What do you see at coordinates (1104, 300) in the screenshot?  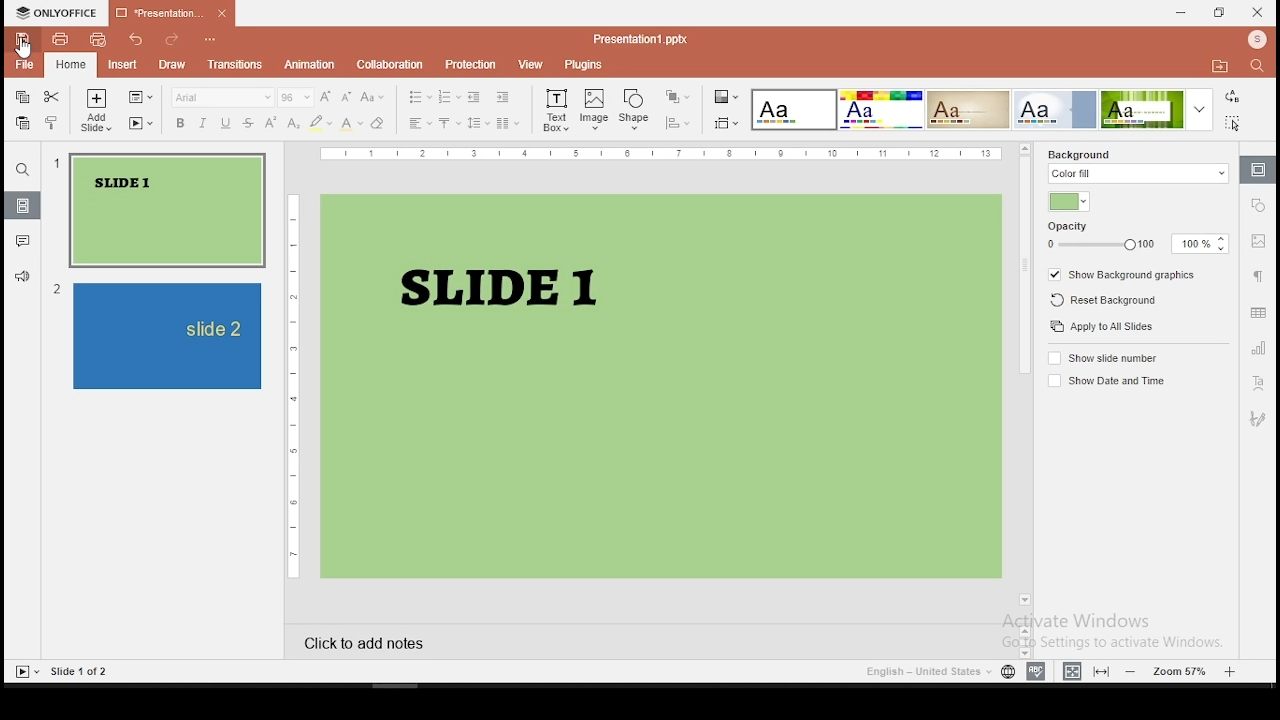 I see `reset background` at bounding box center [1104, 300].